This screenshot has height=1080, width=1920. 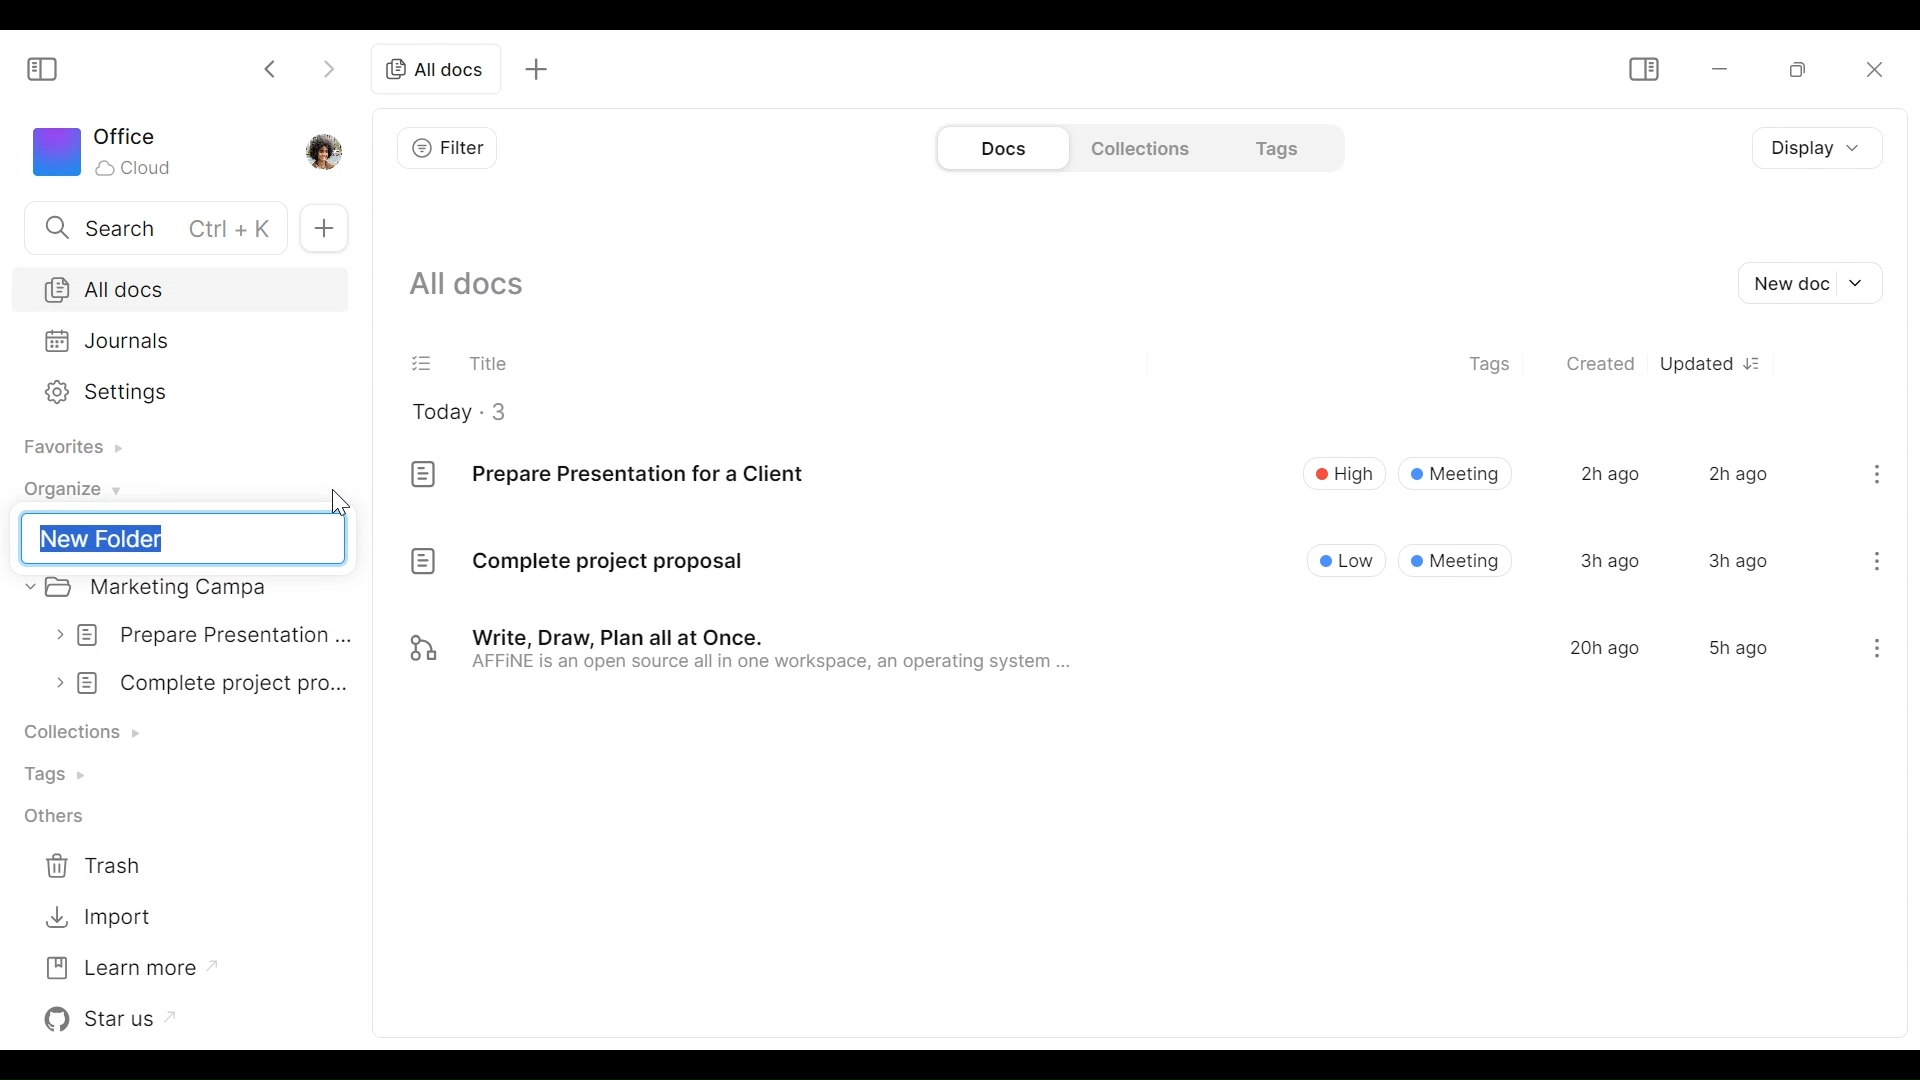 What do you see at coordinates (476, 286) in the screenshot?
I see `Show all documents` at bounding box center [476, 286].